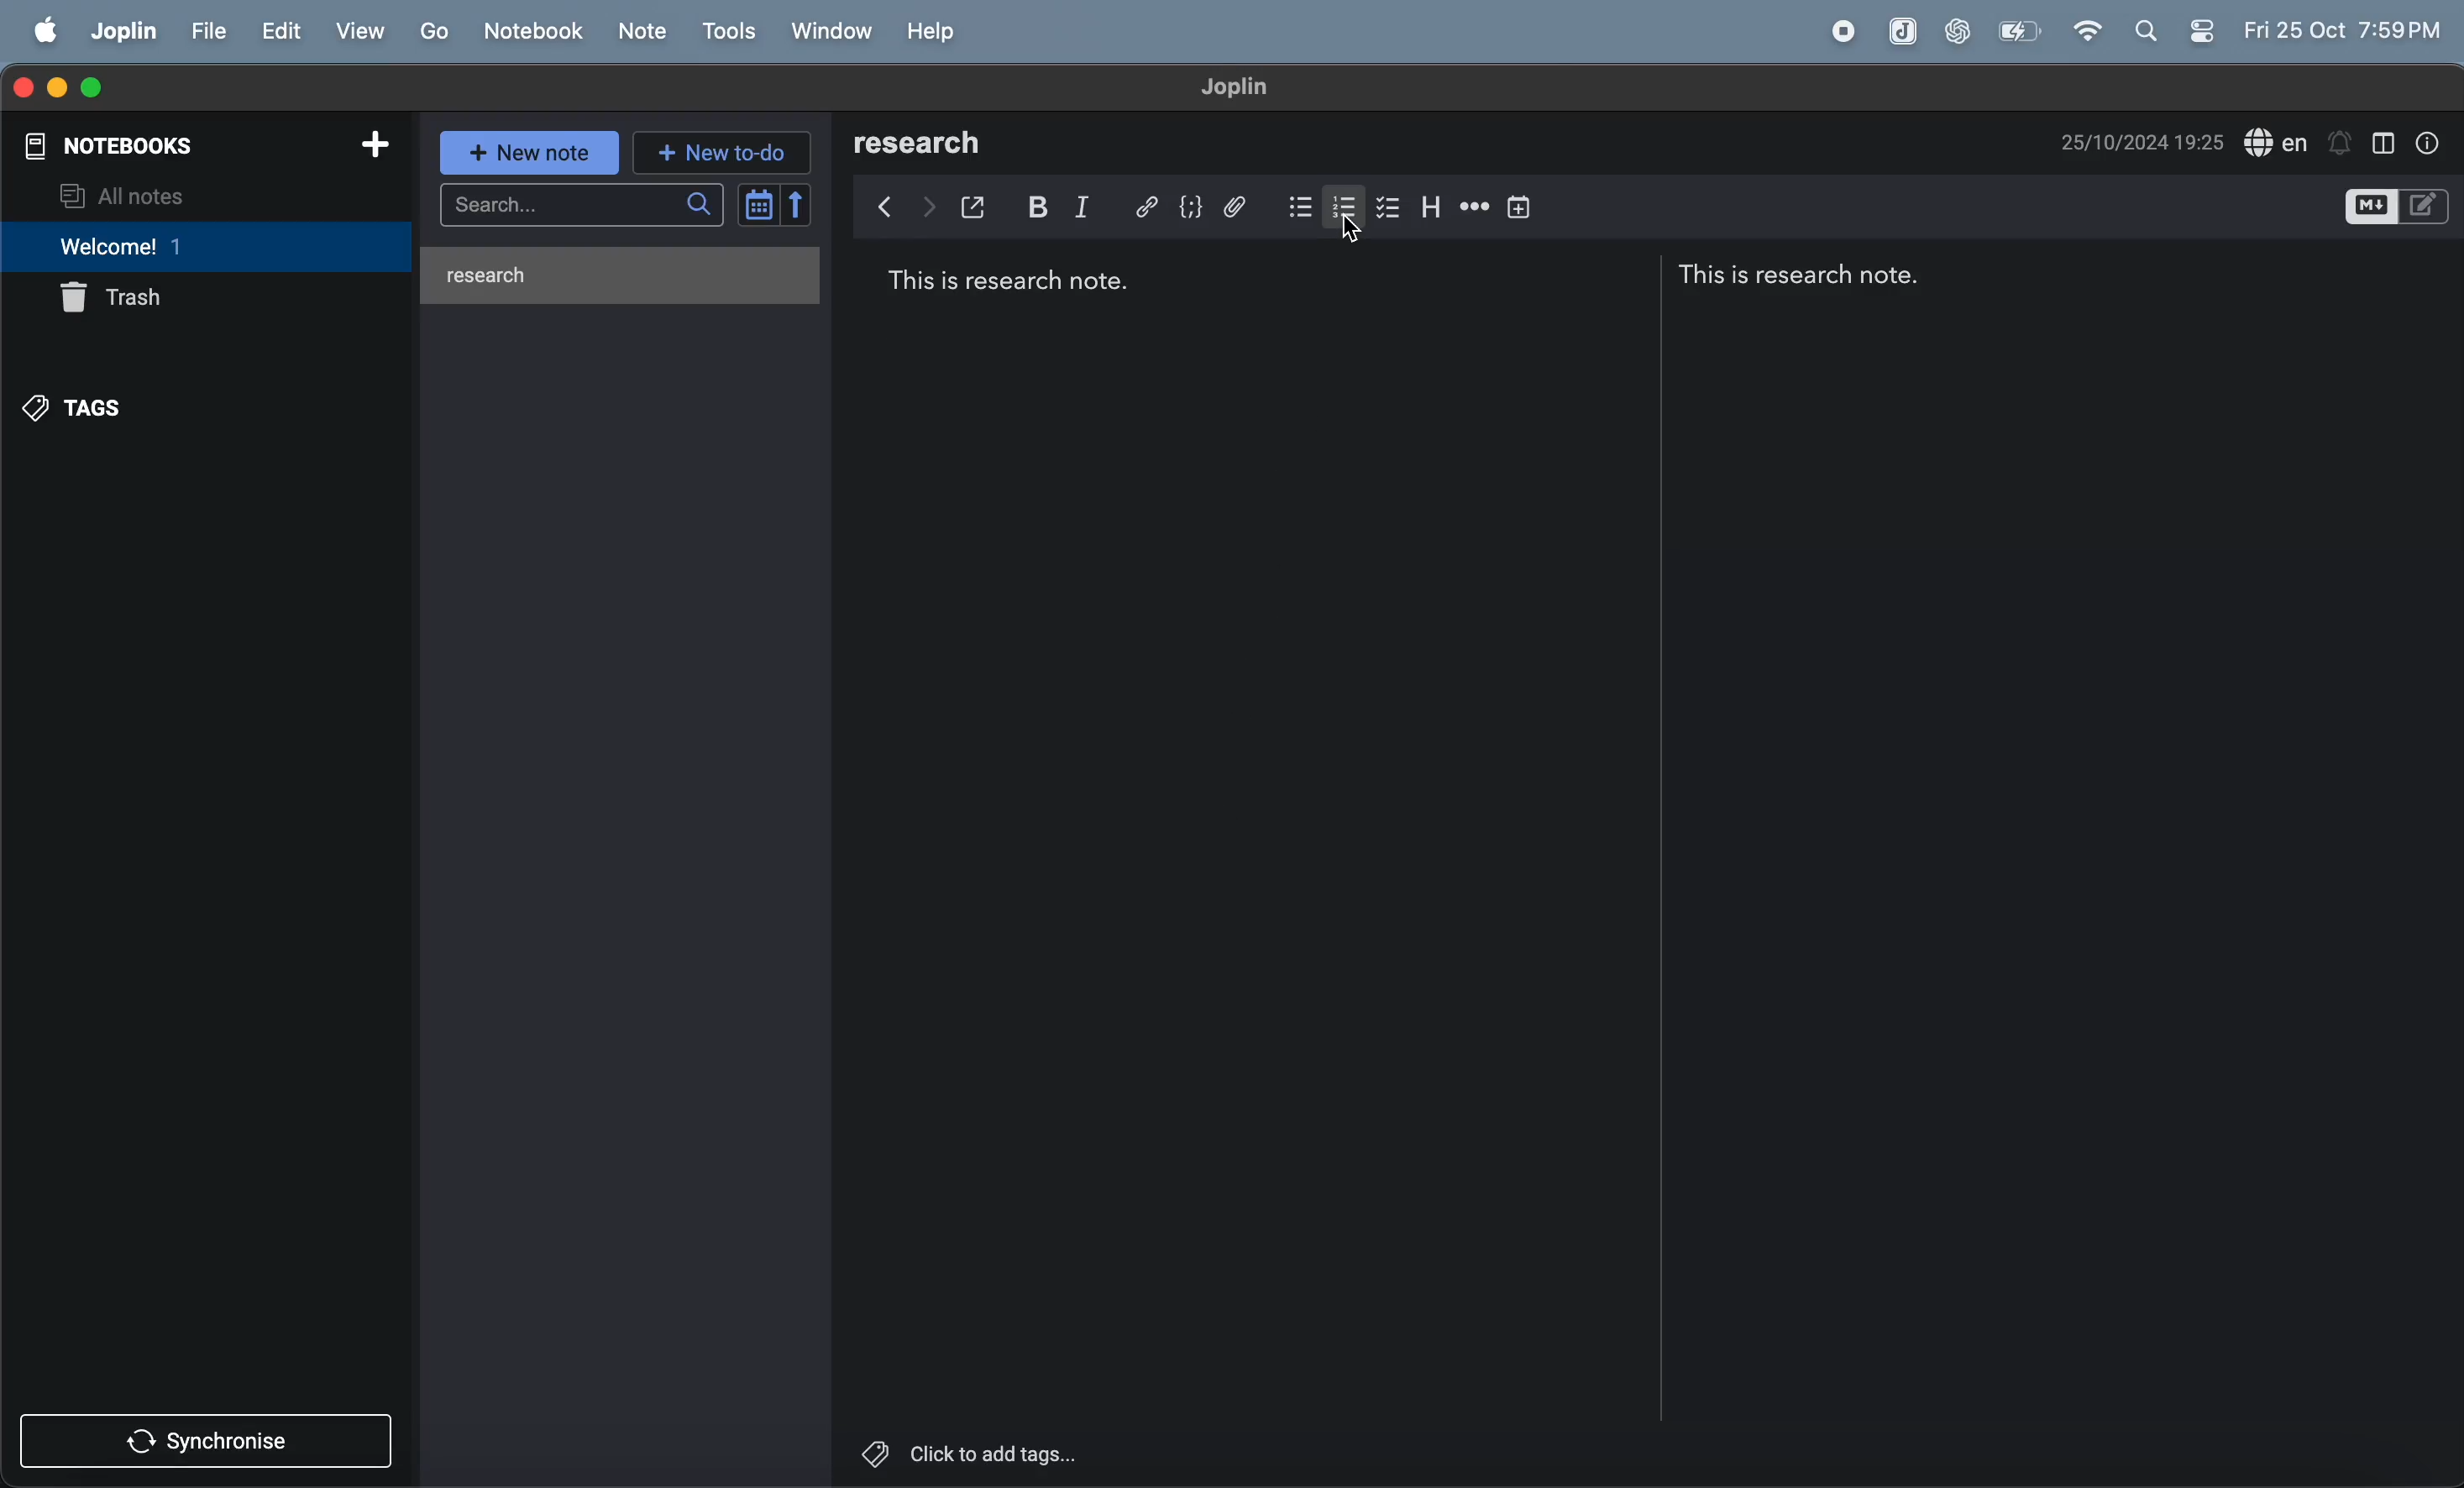 Image resolution: width=2464 pixels, height=1488 pixels. Describe the element at coordinates (41, 27) in the screenshot. I see `apple menu` at that location.